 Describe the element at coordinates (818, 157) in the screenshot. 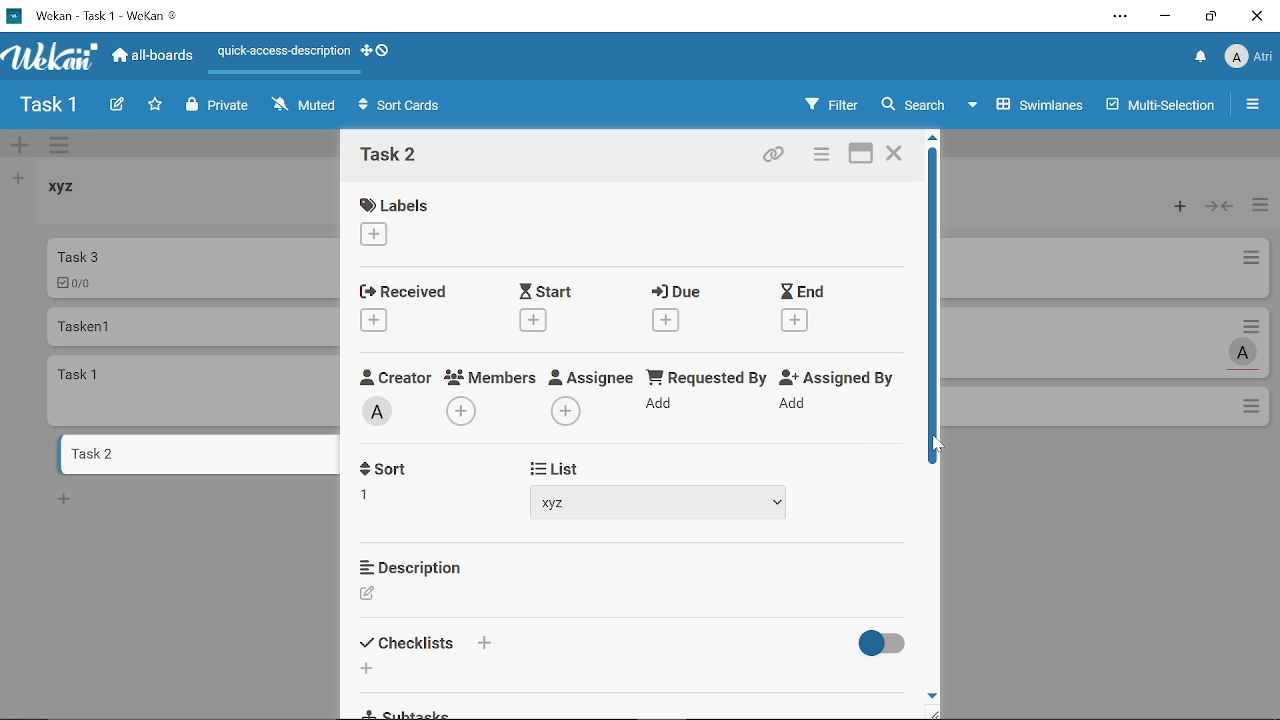

I see `Card actions` at that location.